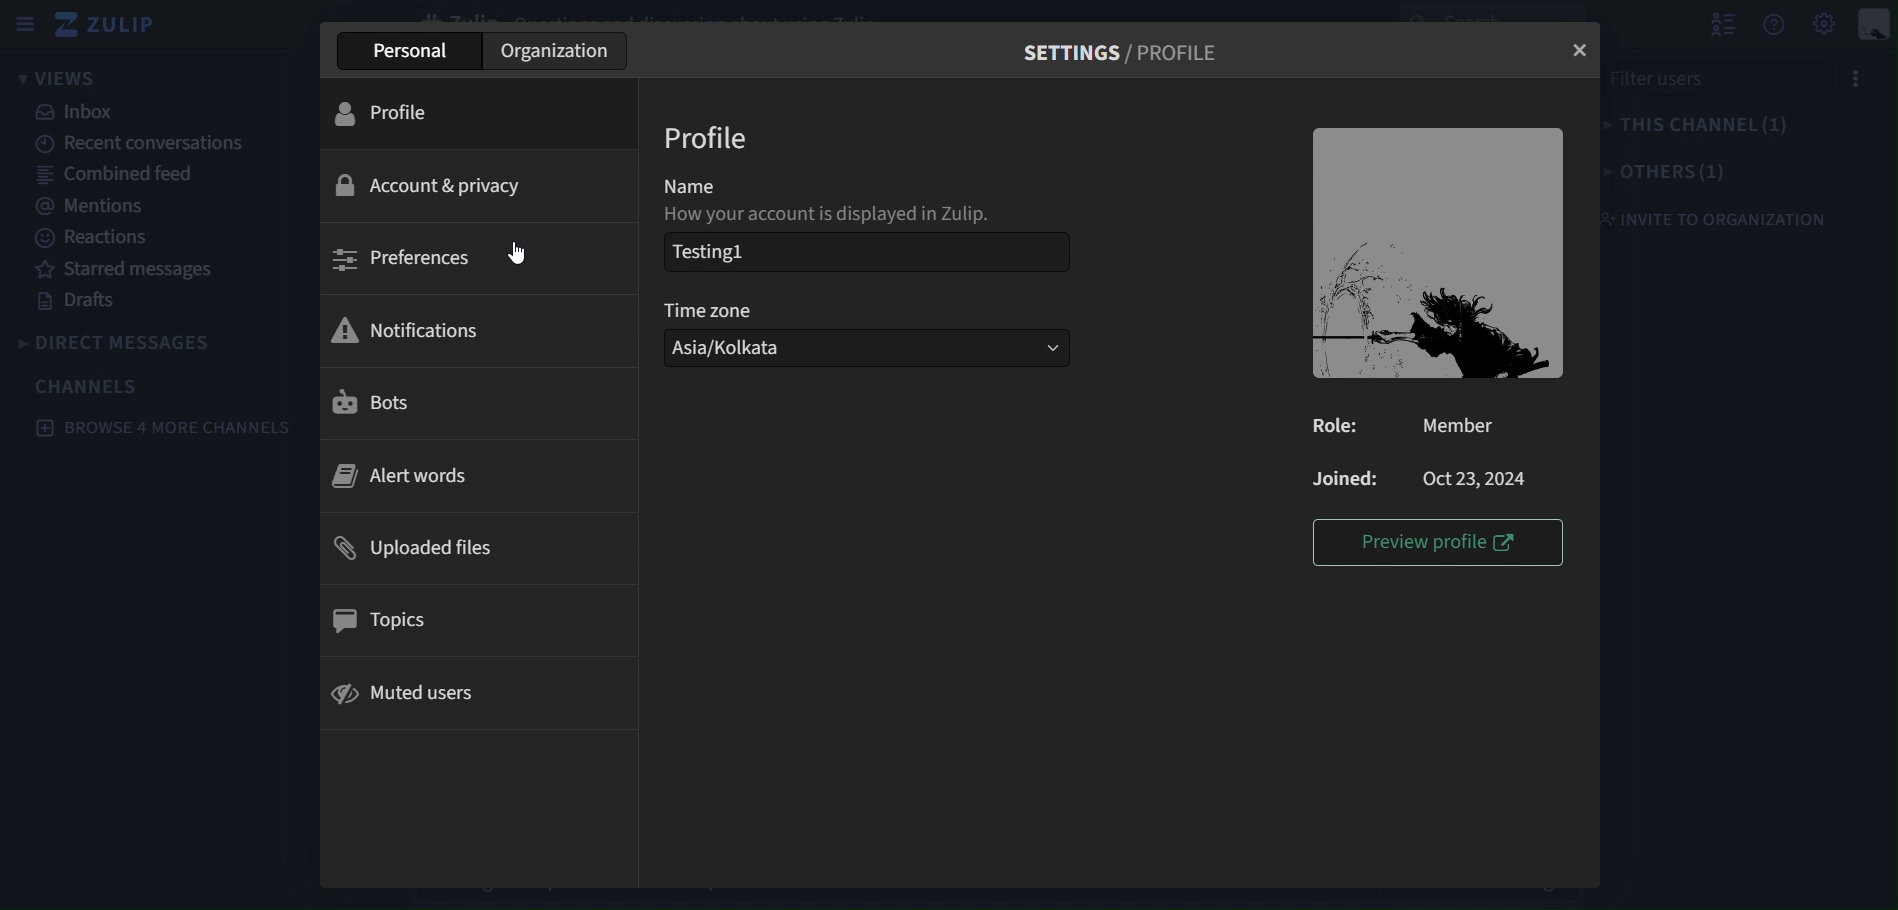 Image resolution: width=1898 pixels, height=910 pixels. I want to click on Role Member, so click(1415, 425).